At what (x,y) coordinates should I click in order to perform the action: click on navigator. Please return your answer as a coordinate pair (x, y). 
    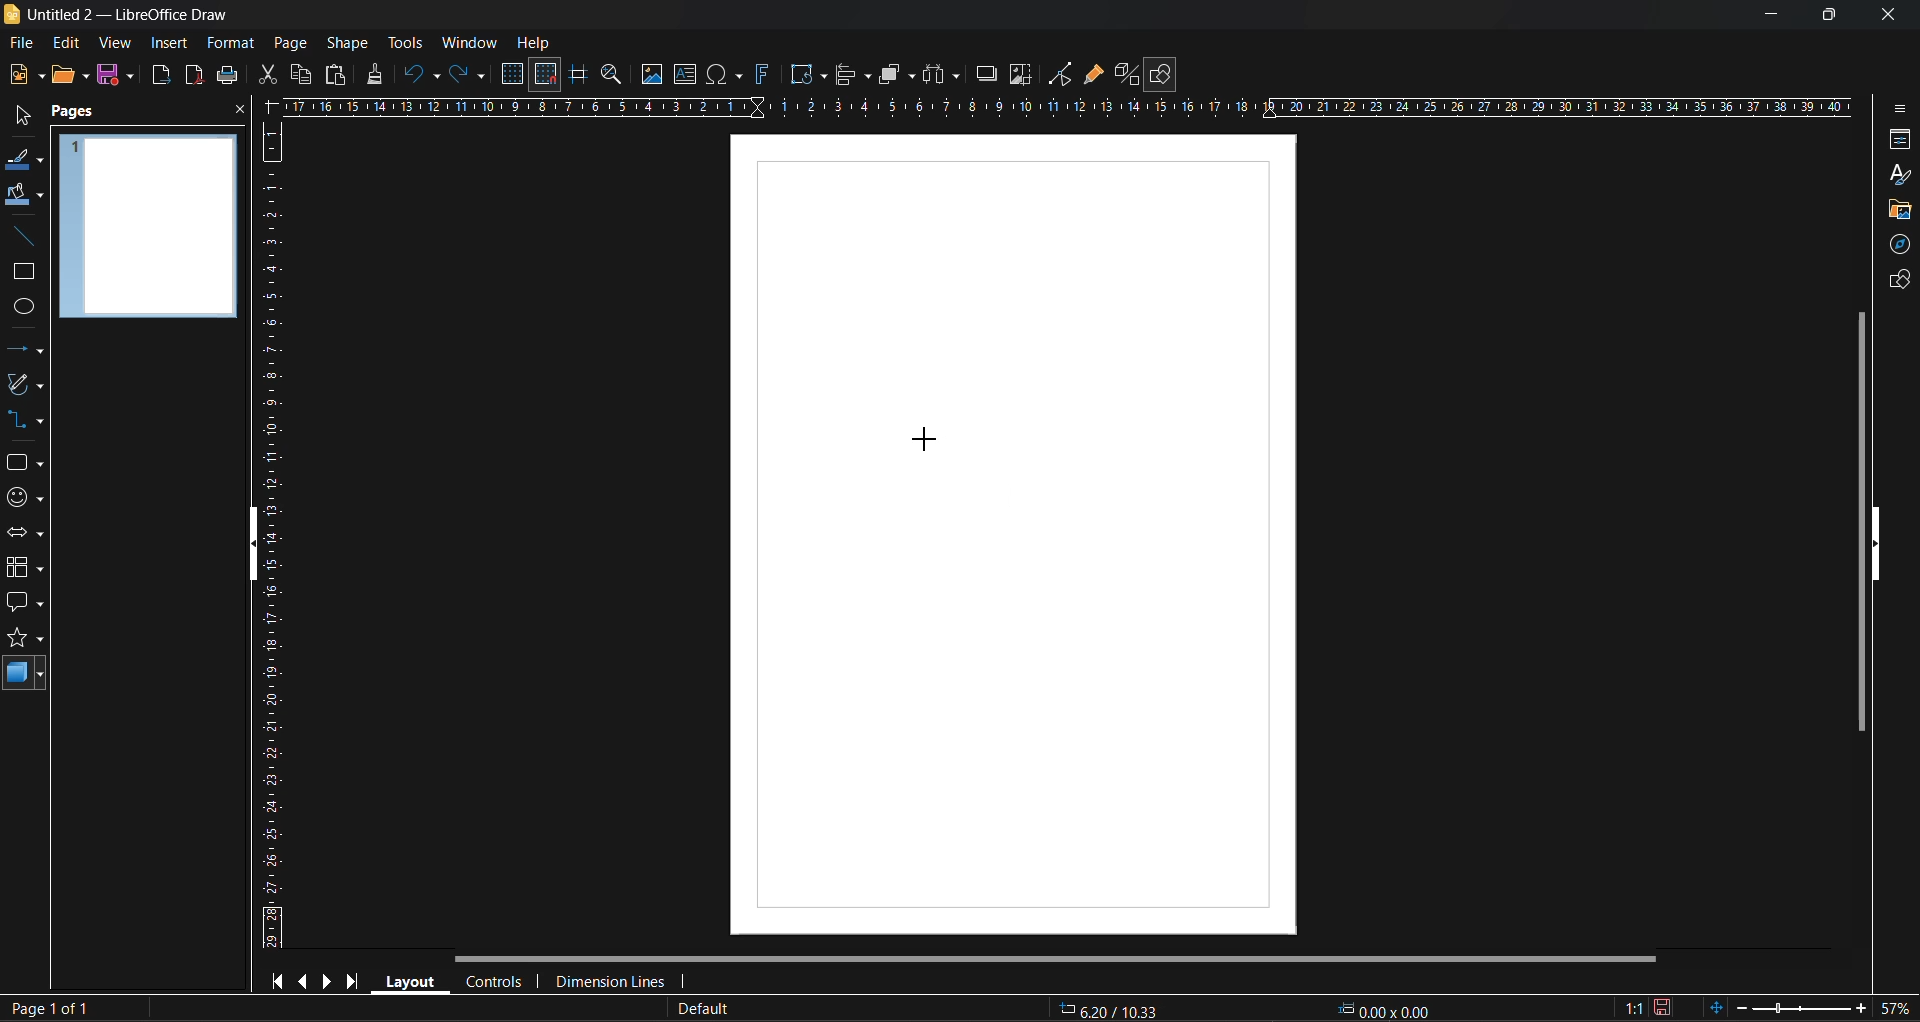
    Looking at the image, I should click on (1902, 247).